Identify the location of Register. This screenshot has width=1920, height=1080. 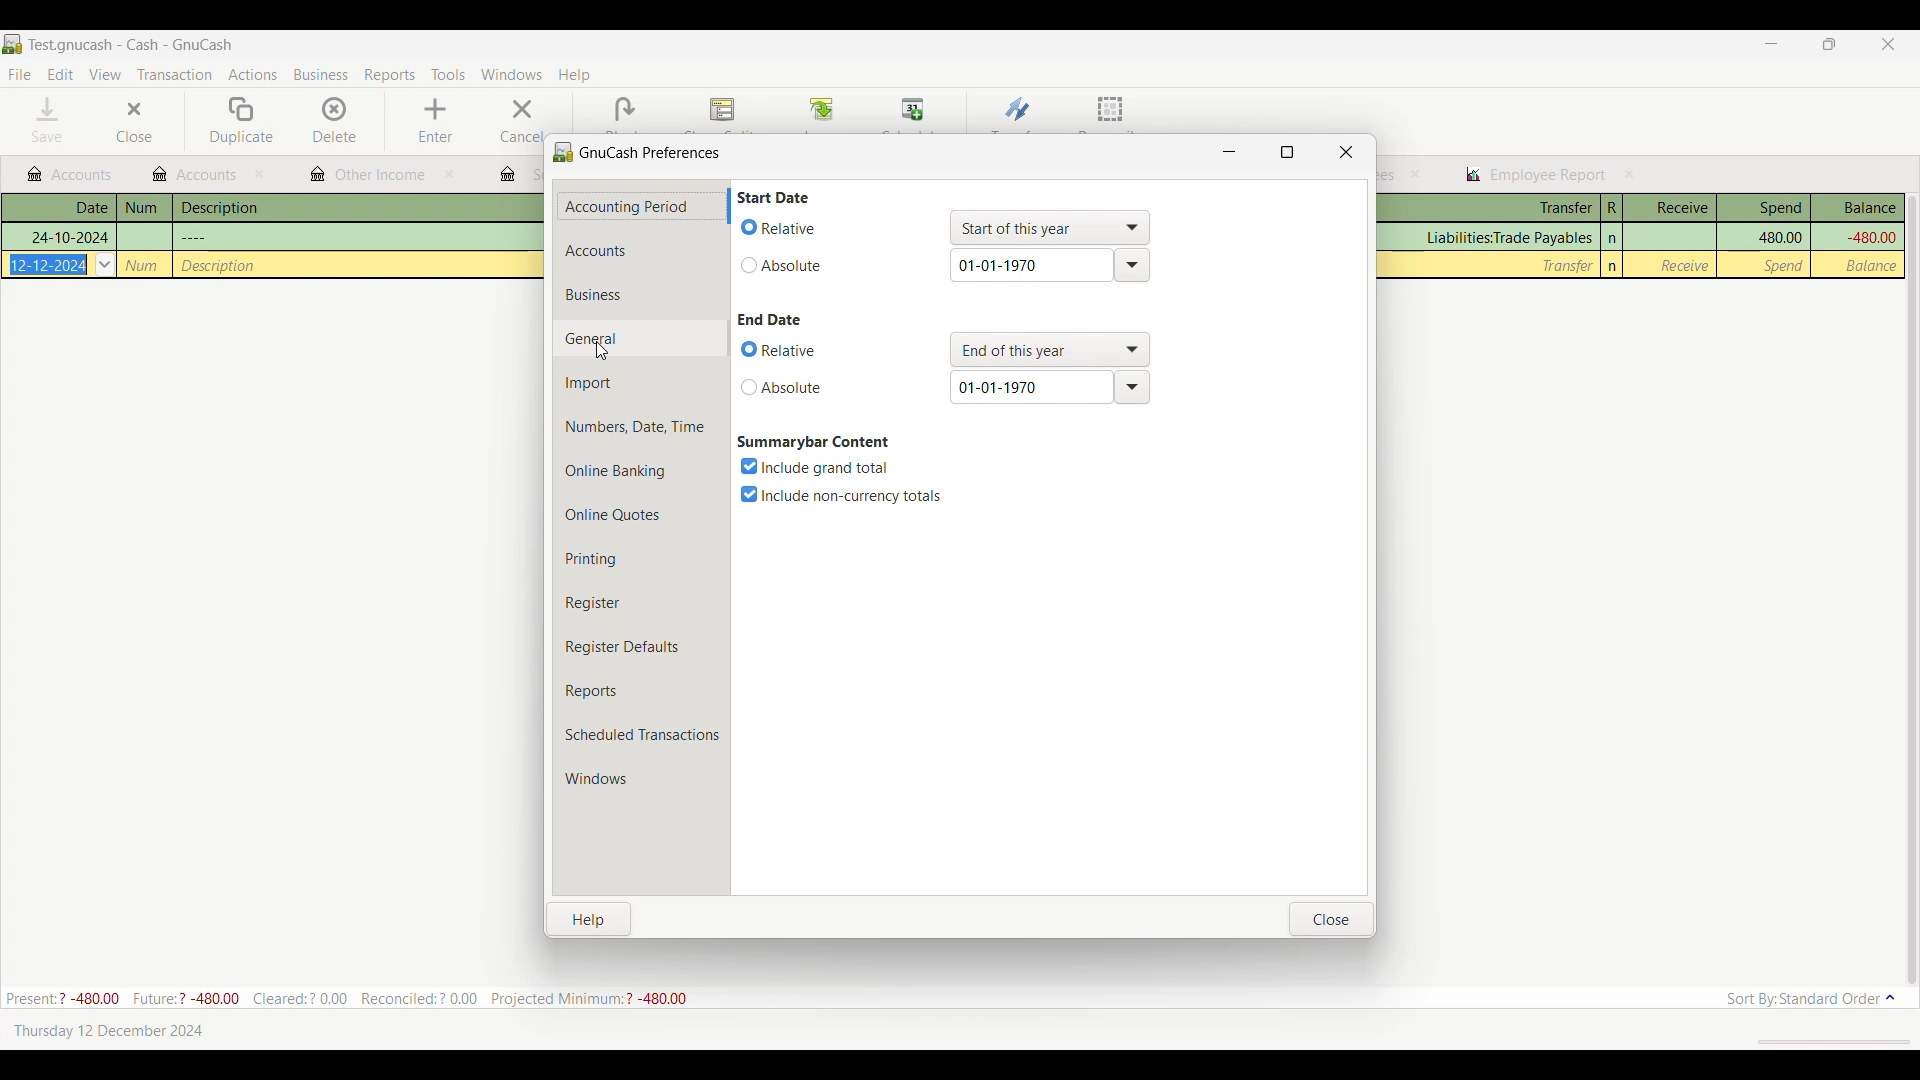
(640, 603).